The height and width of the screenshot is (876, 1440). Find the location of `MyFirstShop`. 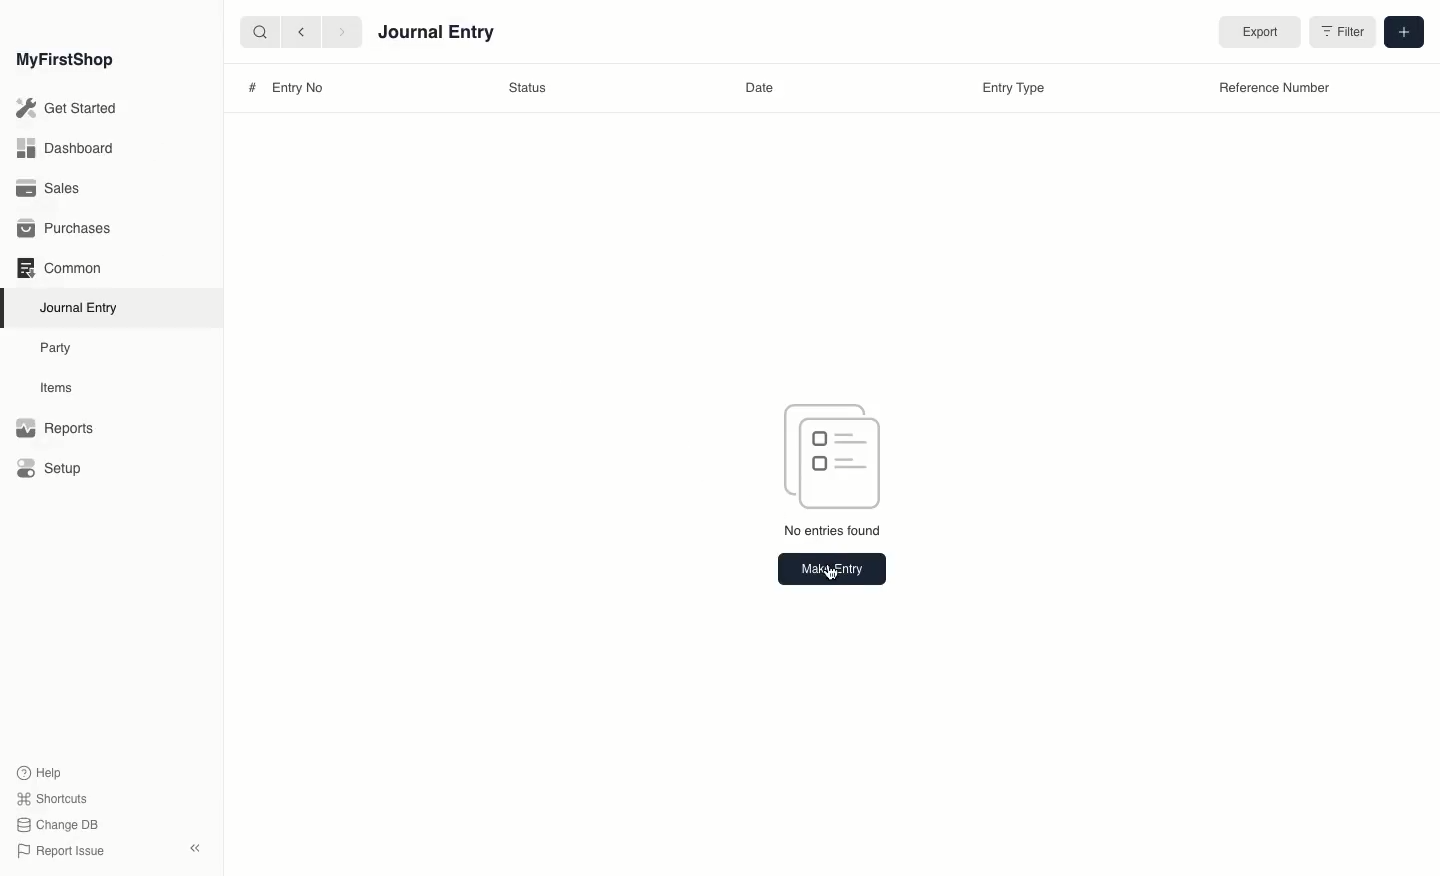

MyFirstShop is located at coordinates (63, 61).